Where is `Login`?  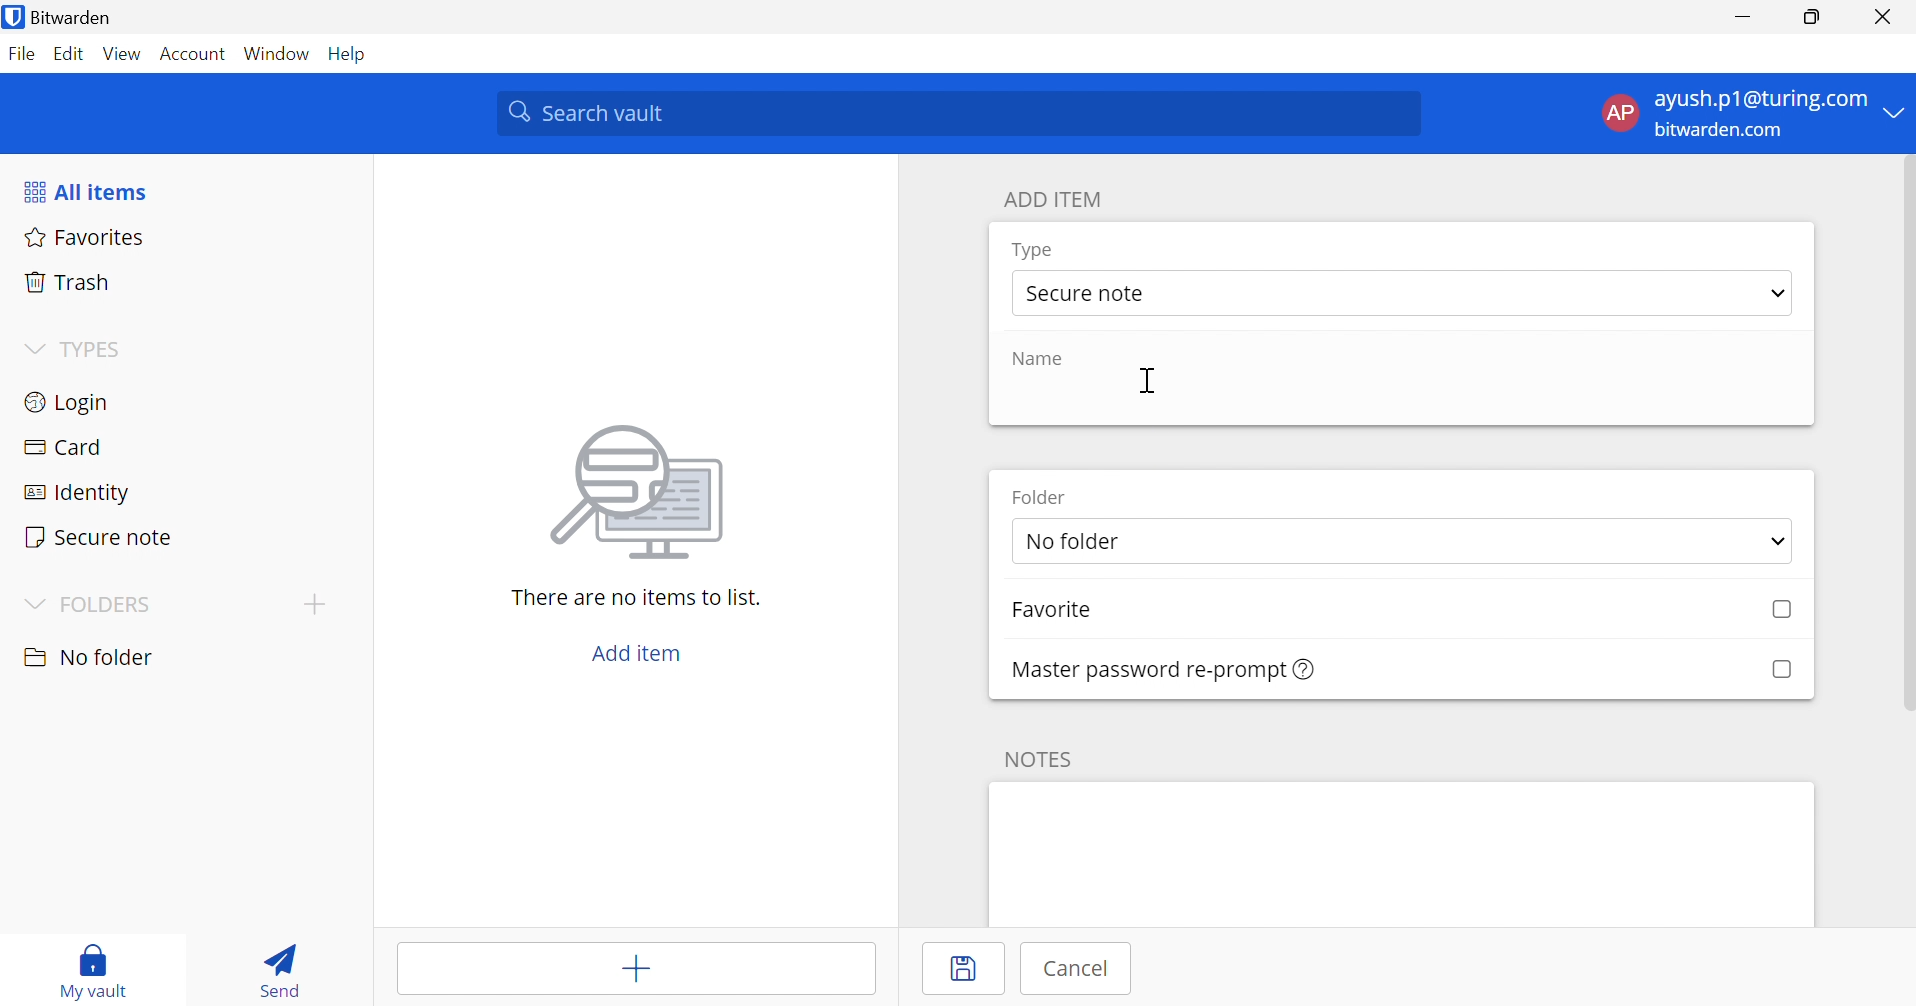 Login is located at coordinates (65, 405).